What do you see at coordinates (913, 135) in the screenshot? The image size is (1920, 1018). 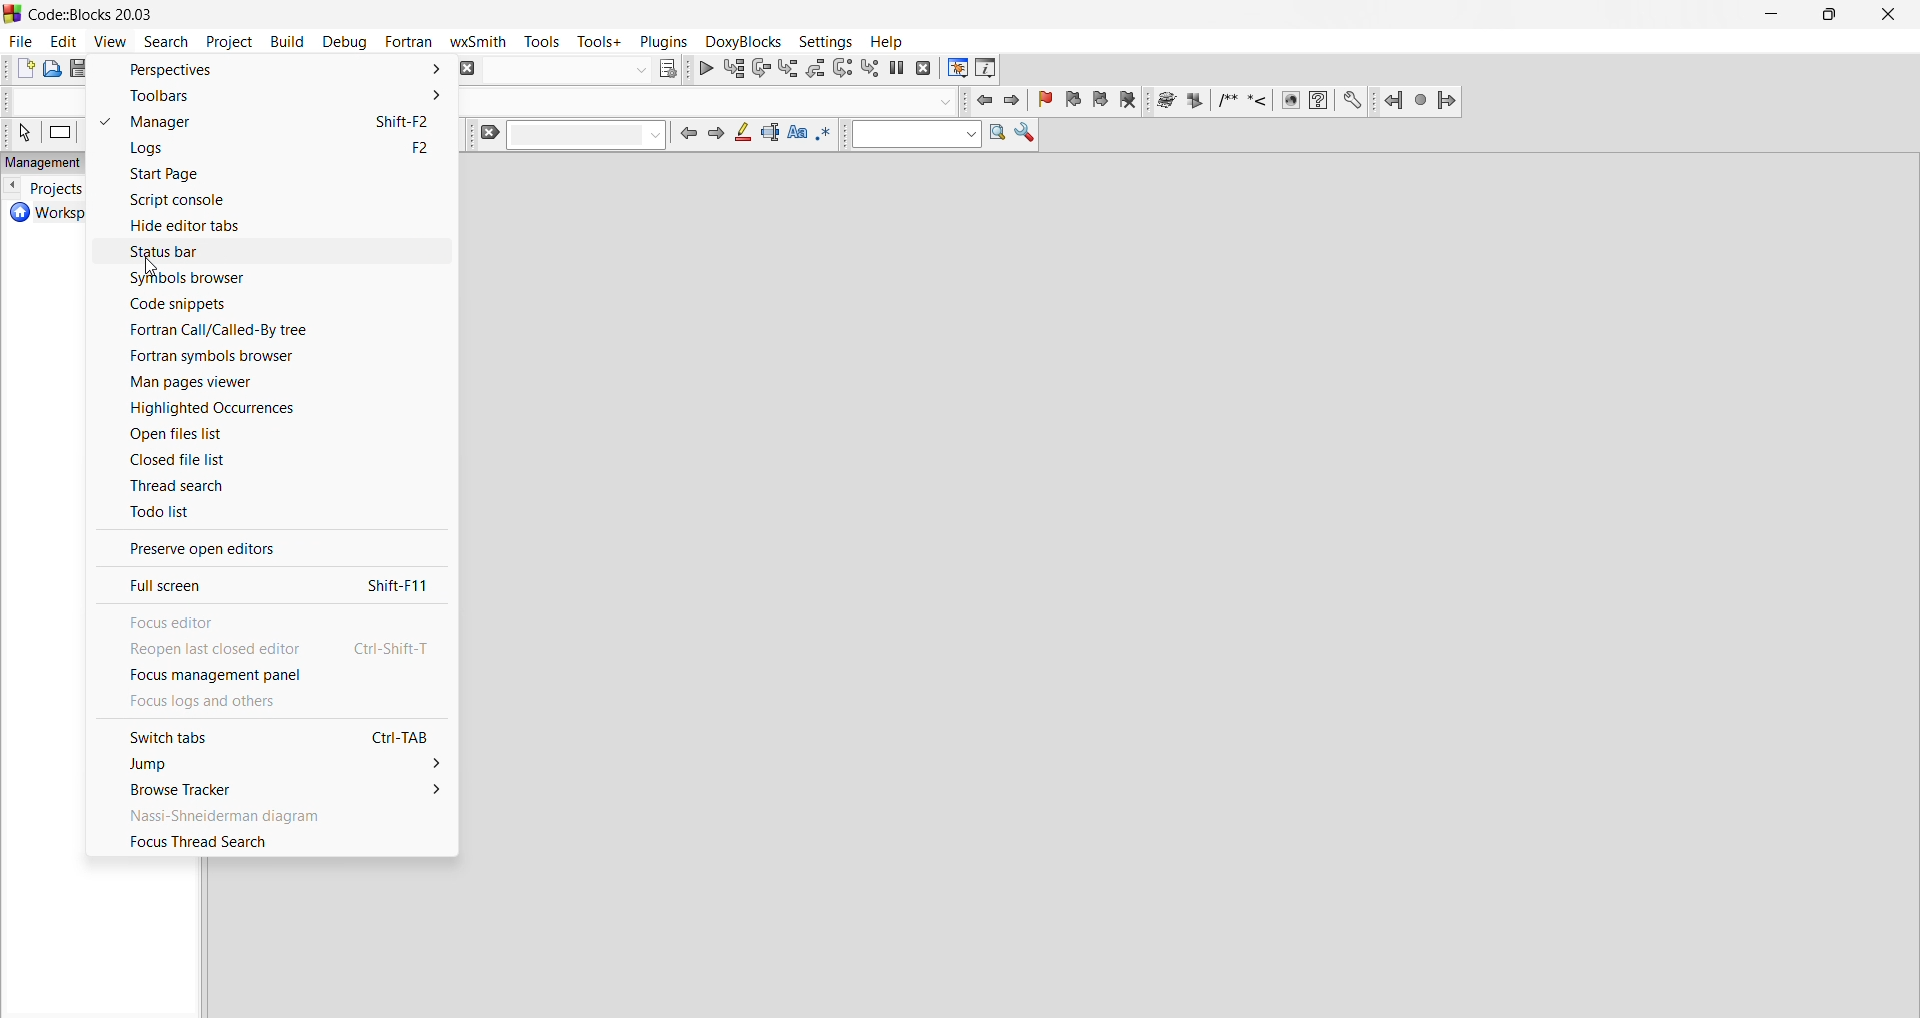 I see `text to search` at bounding box center [913, 135].